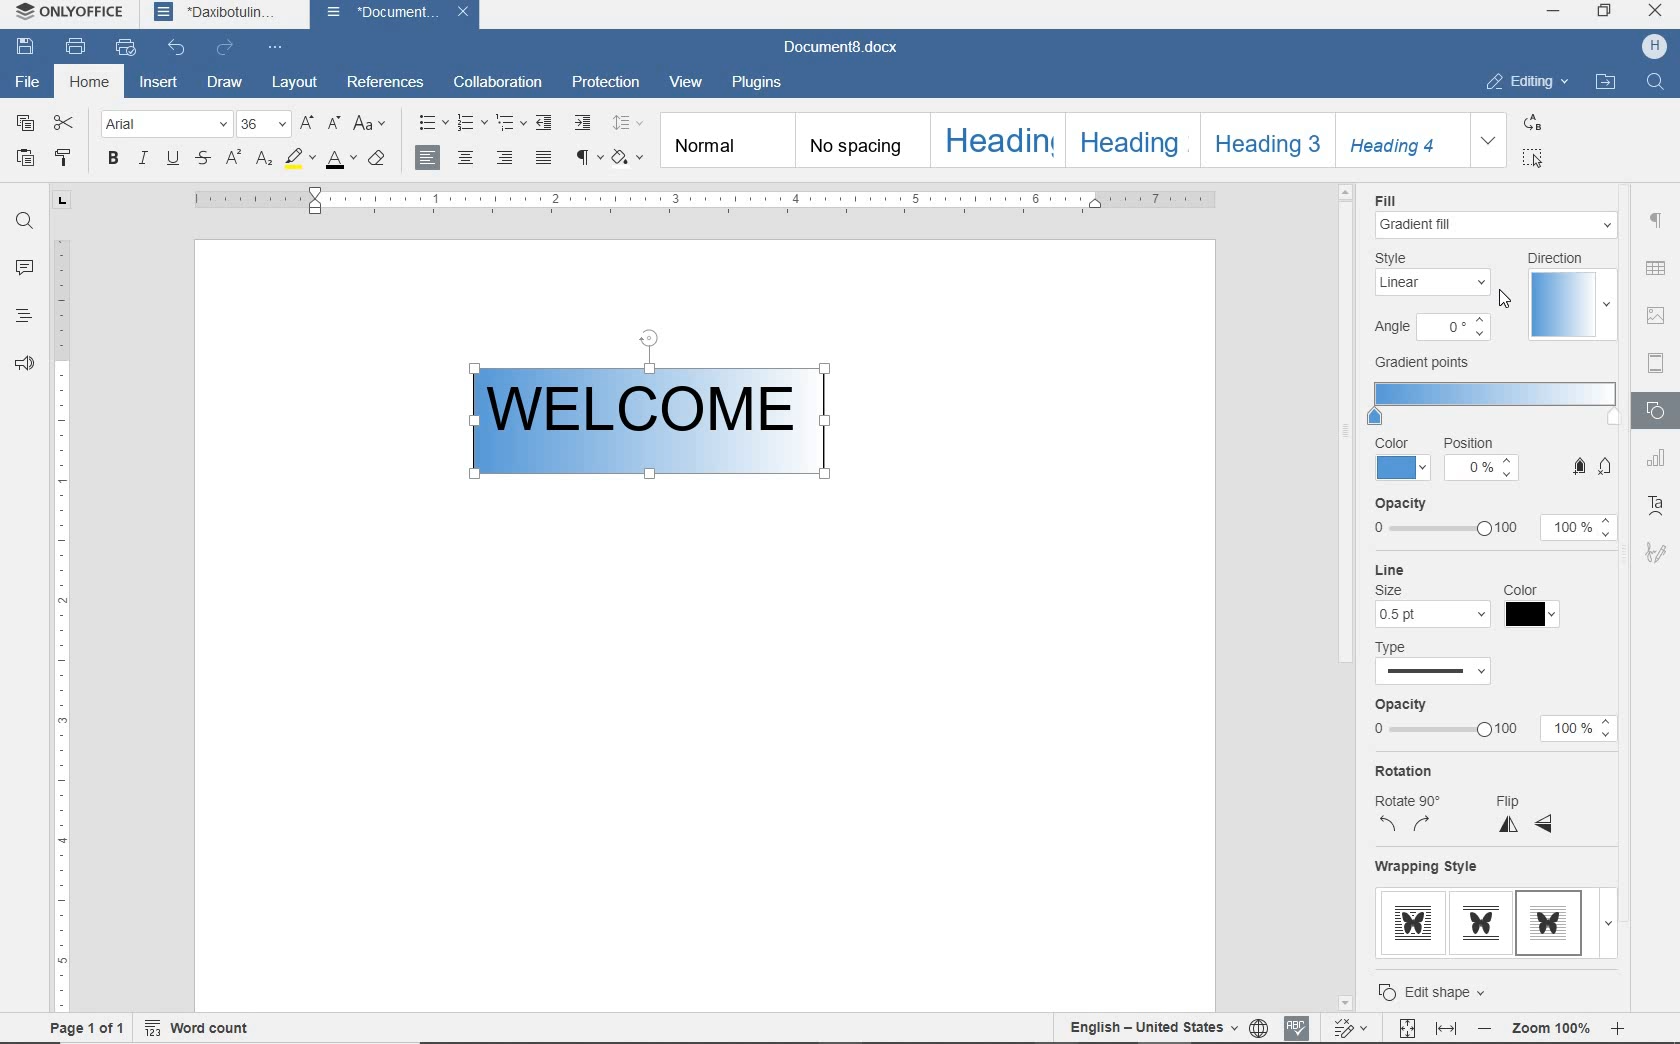 Image resolution: width=1680 pixels, height=1044 pixels. Describe the element at coordinates (627, 122) in the screenshot. I see `PARAGRAPH LINE SPACING` at that location.